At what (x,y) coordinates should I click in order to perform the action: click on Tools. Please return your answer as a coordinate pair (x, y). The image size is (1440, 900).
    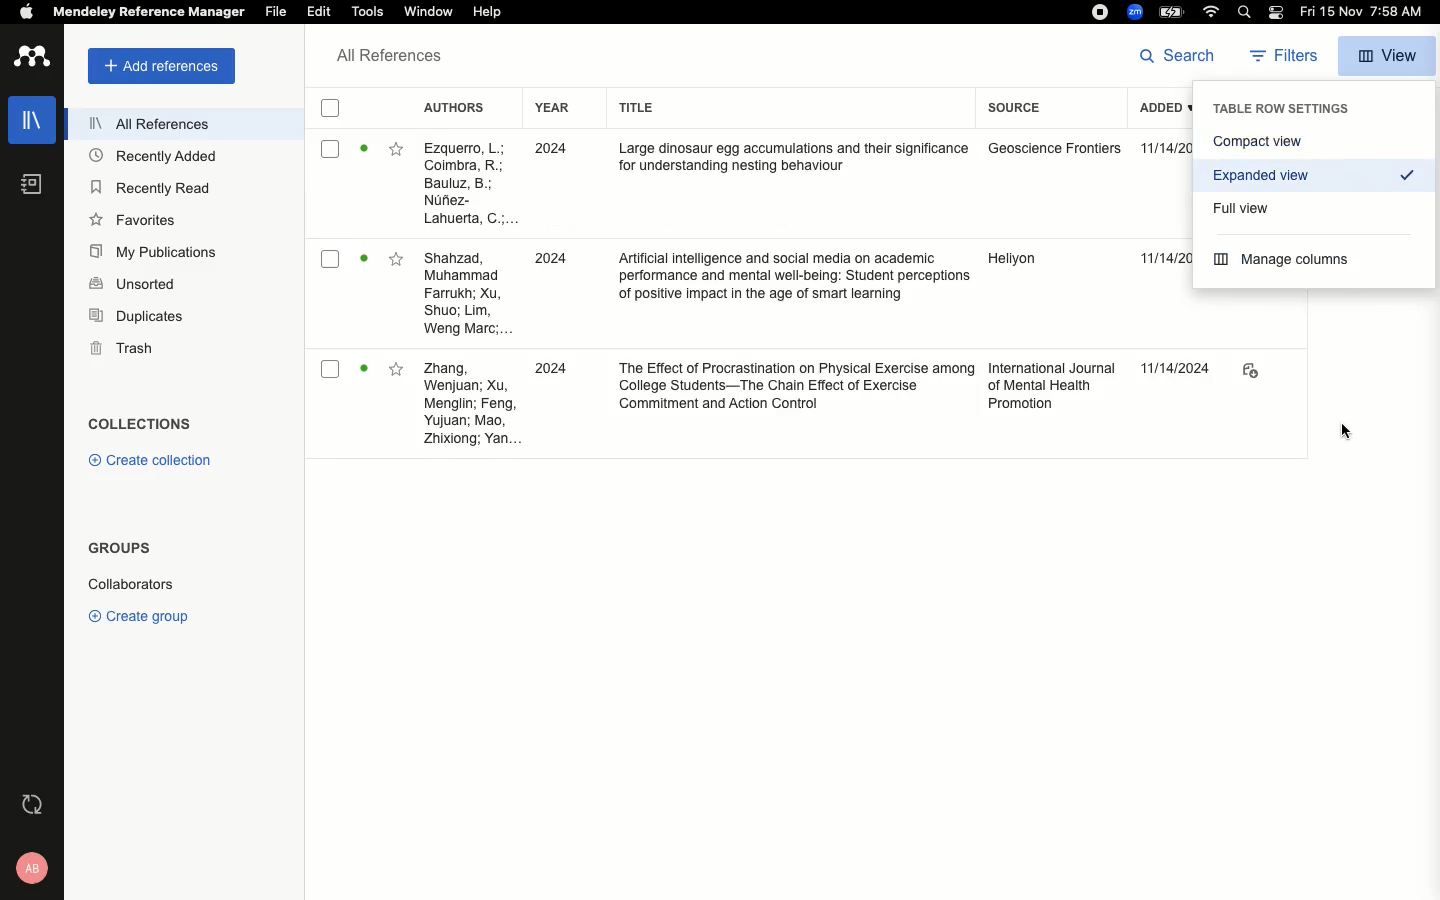
    Looking at the image, I should click on (369, 13).